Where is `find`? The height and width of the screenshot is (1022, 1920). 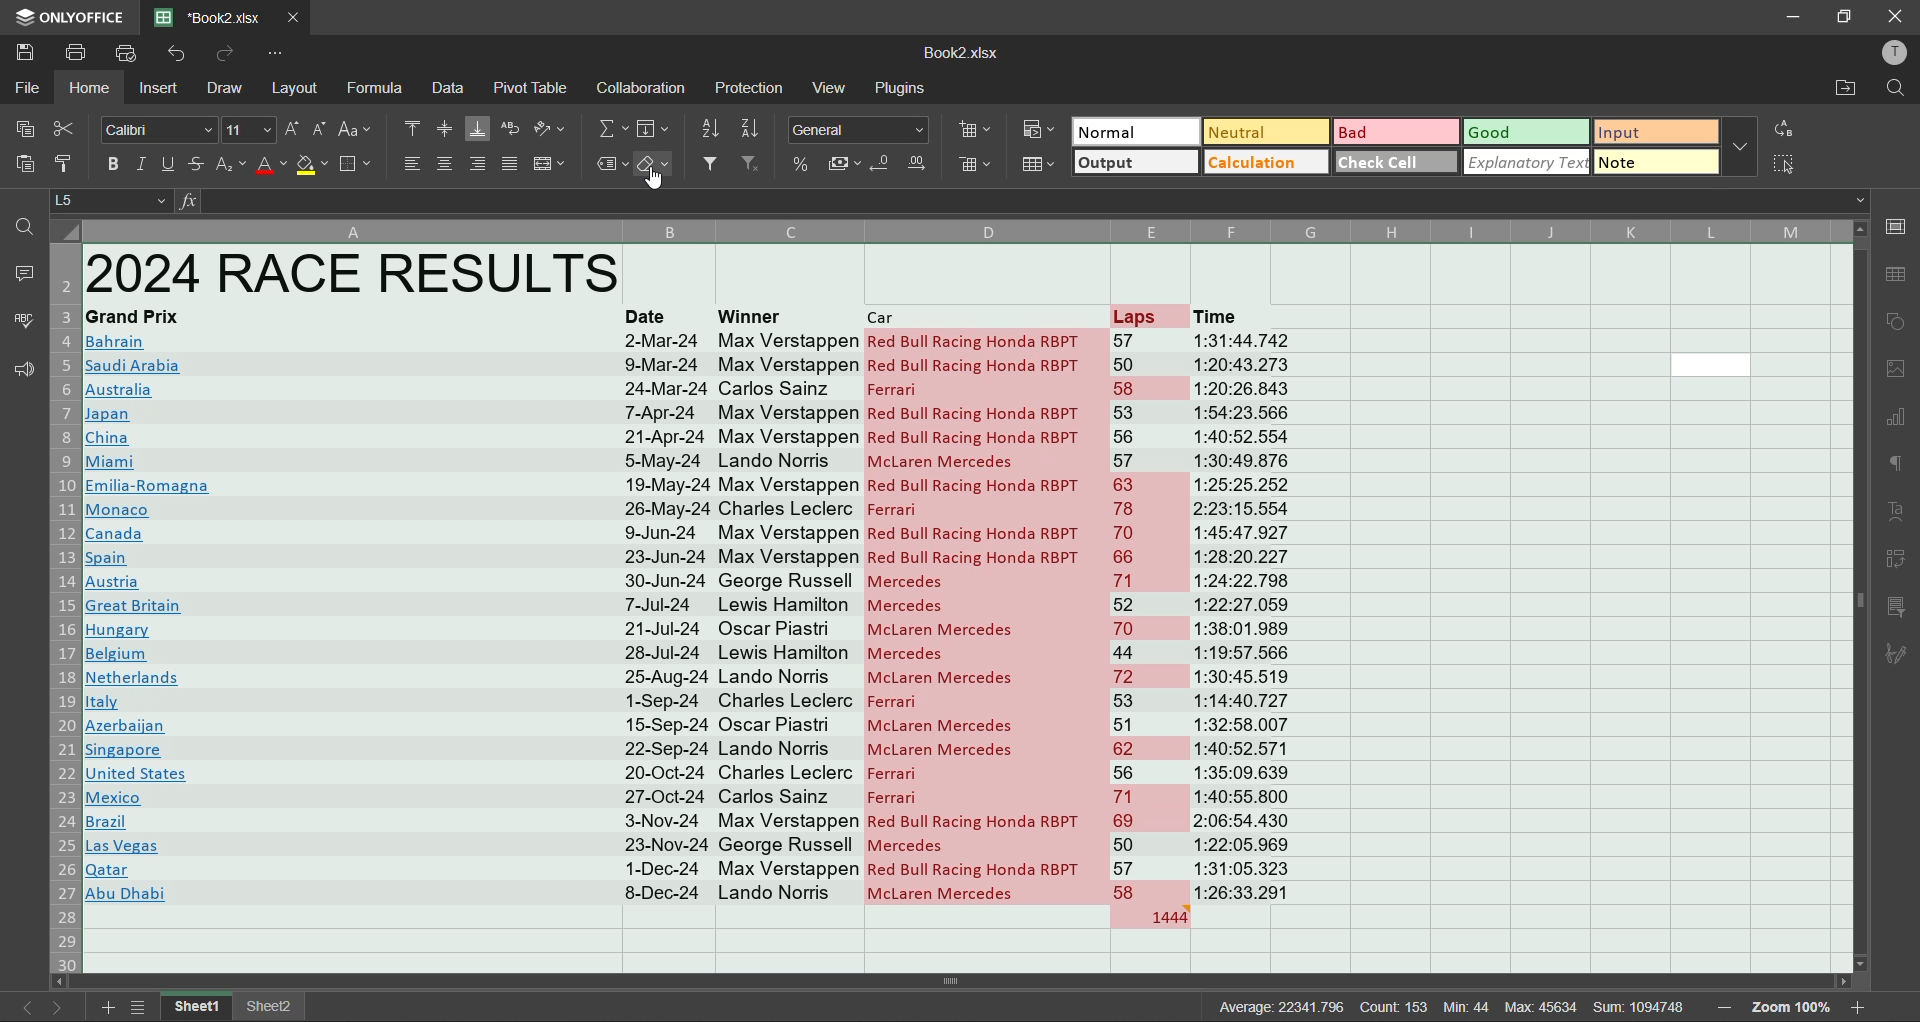
find is located at coordinates (1898, 88).